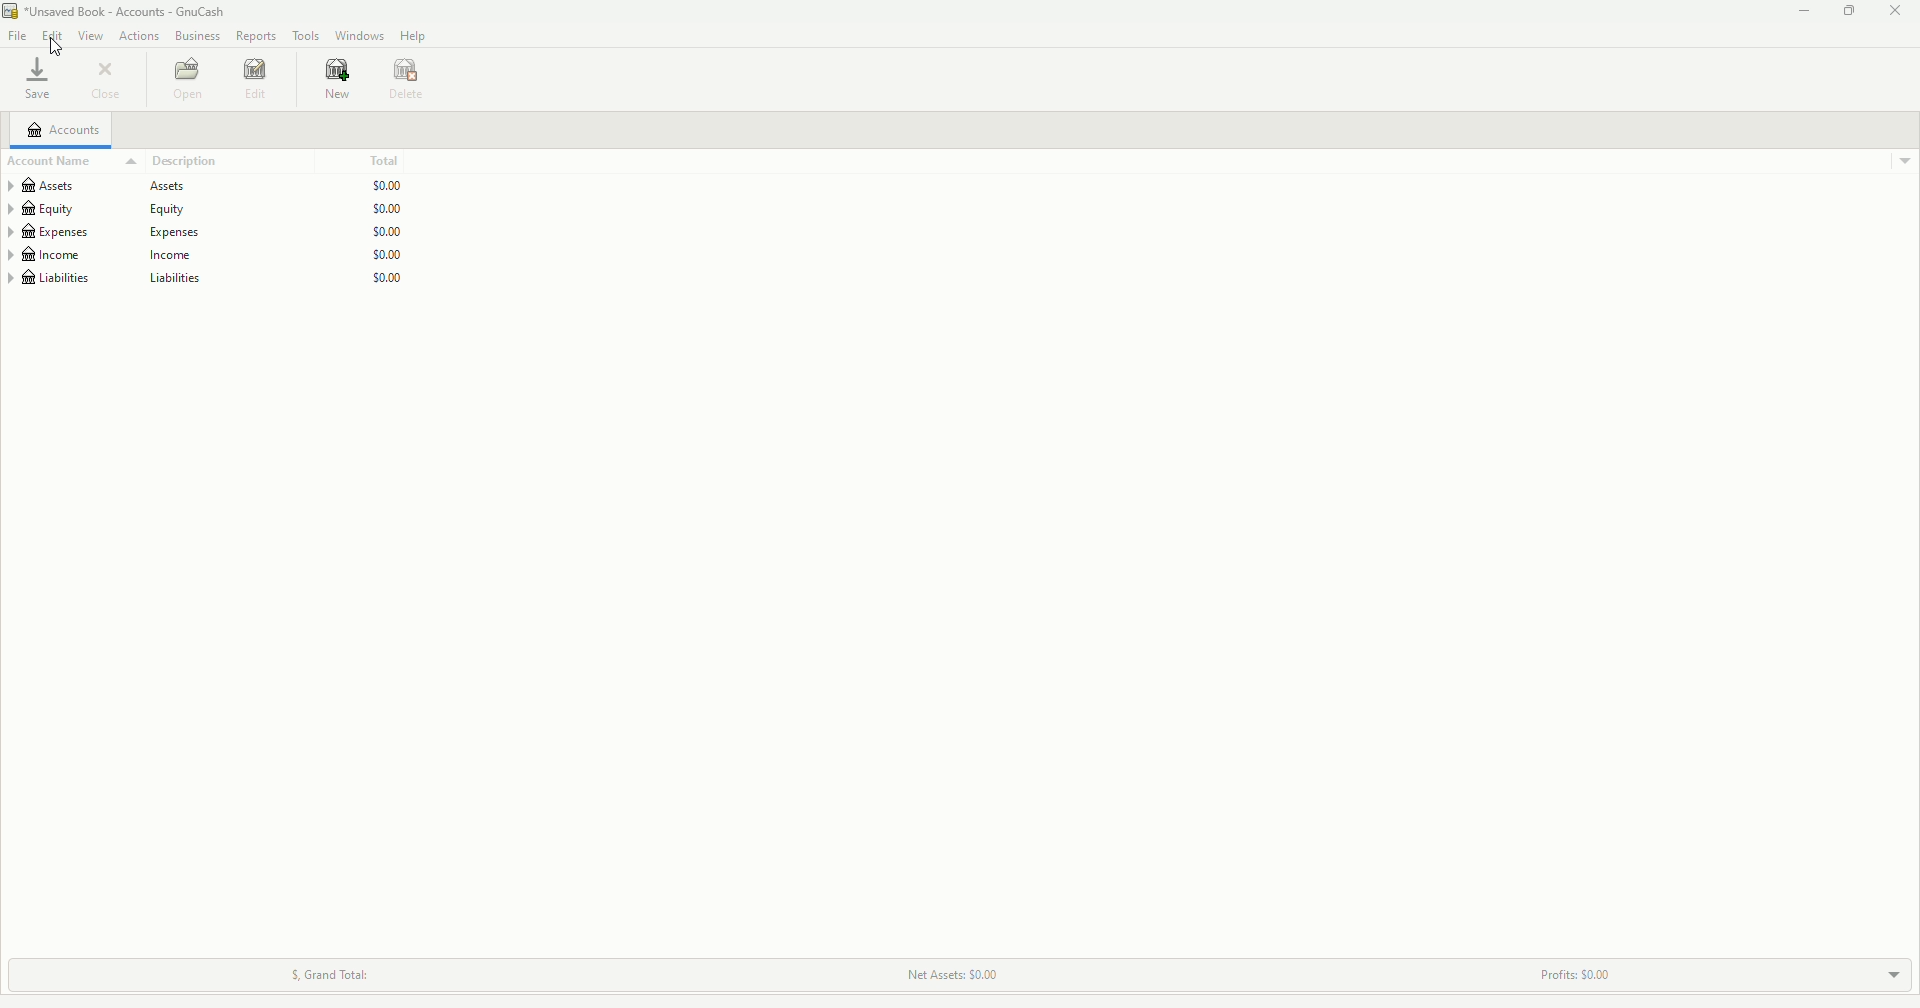 This screenshot has width=1920, height=1008. What do you see at coordinates (336, 971) in the screenshot?
I see `Grand Total` at bounding box center [336, 971].